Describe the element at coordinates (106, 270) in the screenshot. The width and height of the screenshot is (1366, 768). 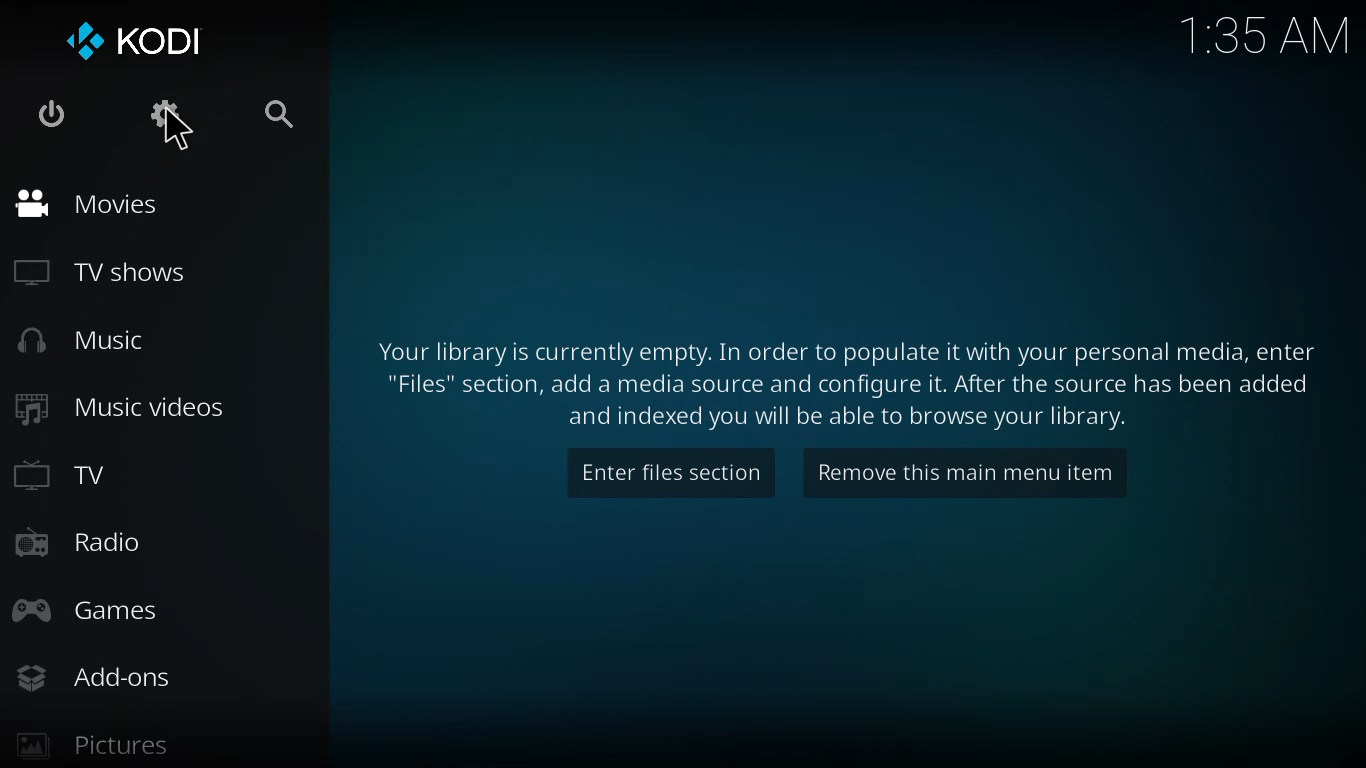
I see `tv shows` at that location.